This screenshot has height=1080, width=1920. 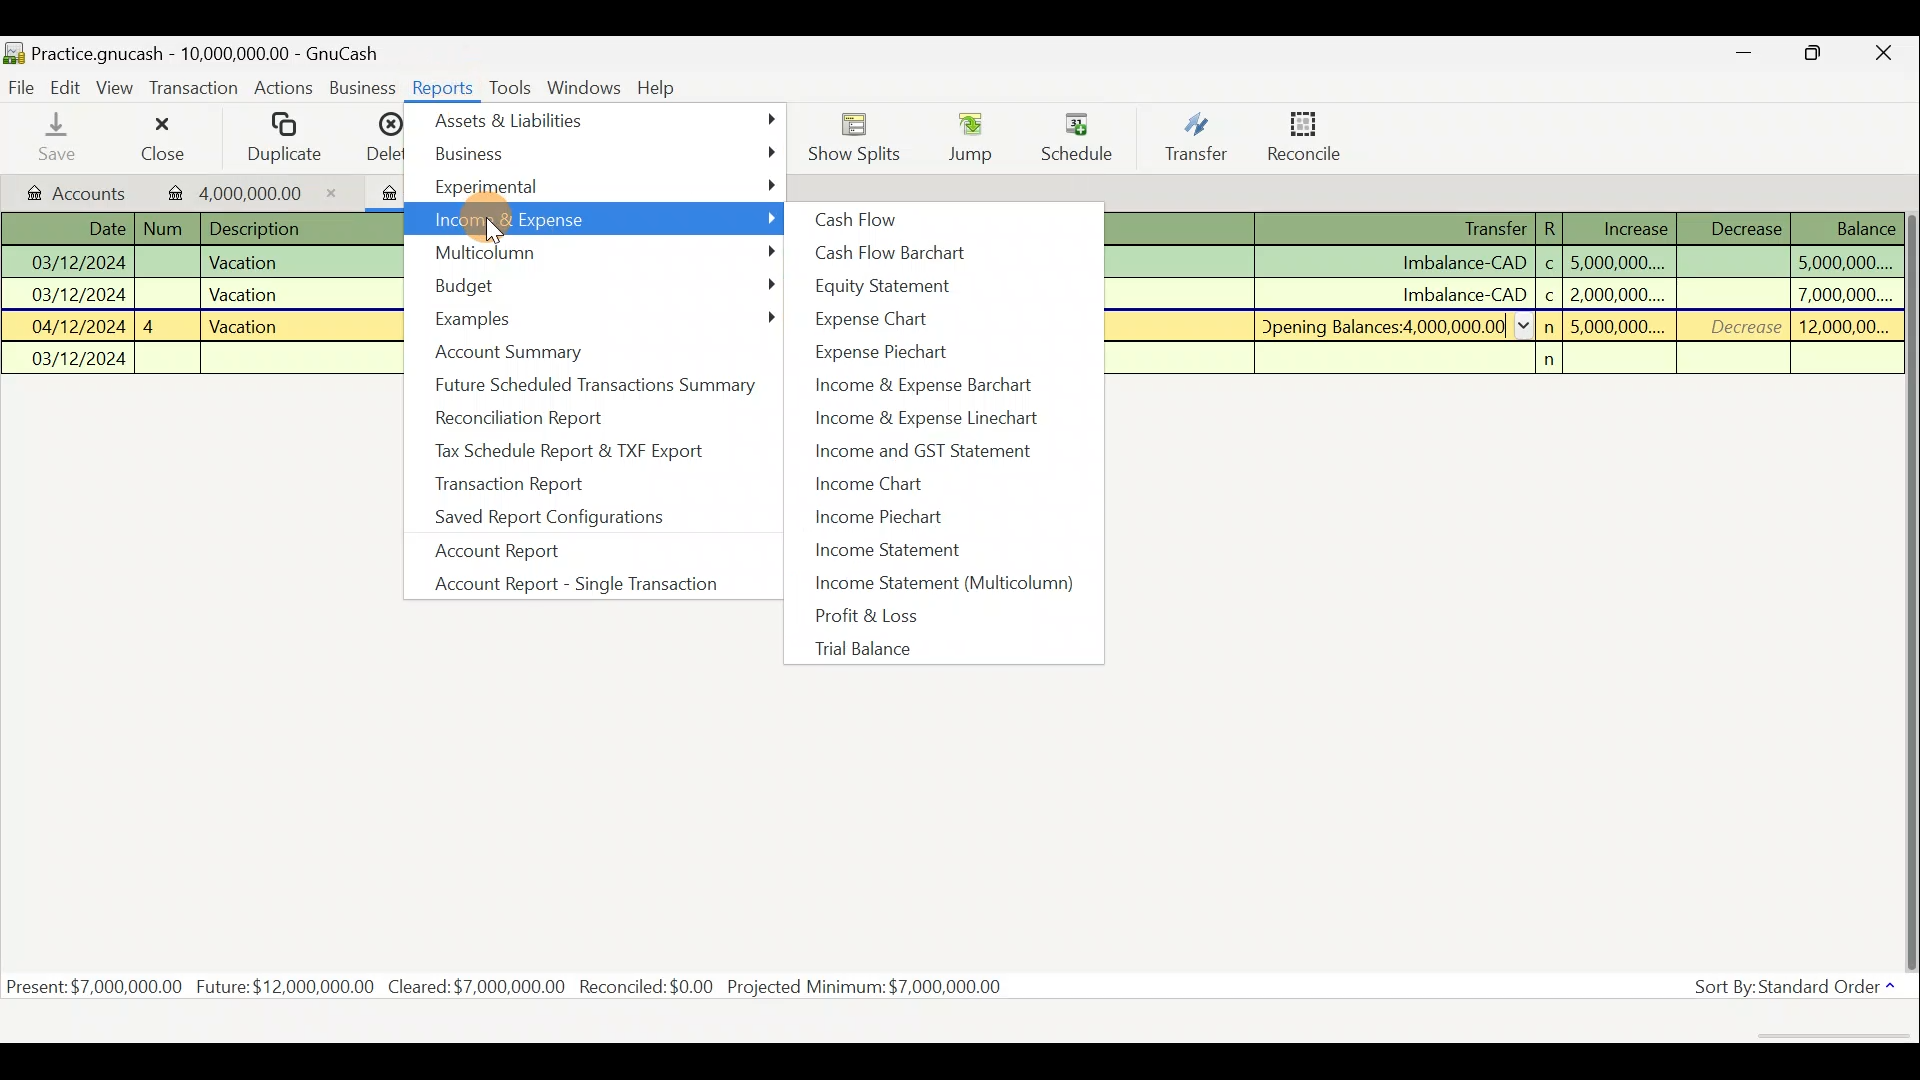 What do you see at coordinates (1619, 294) in the screenshot?
I see `2,000,000....` at bounding box center [1619, 294].